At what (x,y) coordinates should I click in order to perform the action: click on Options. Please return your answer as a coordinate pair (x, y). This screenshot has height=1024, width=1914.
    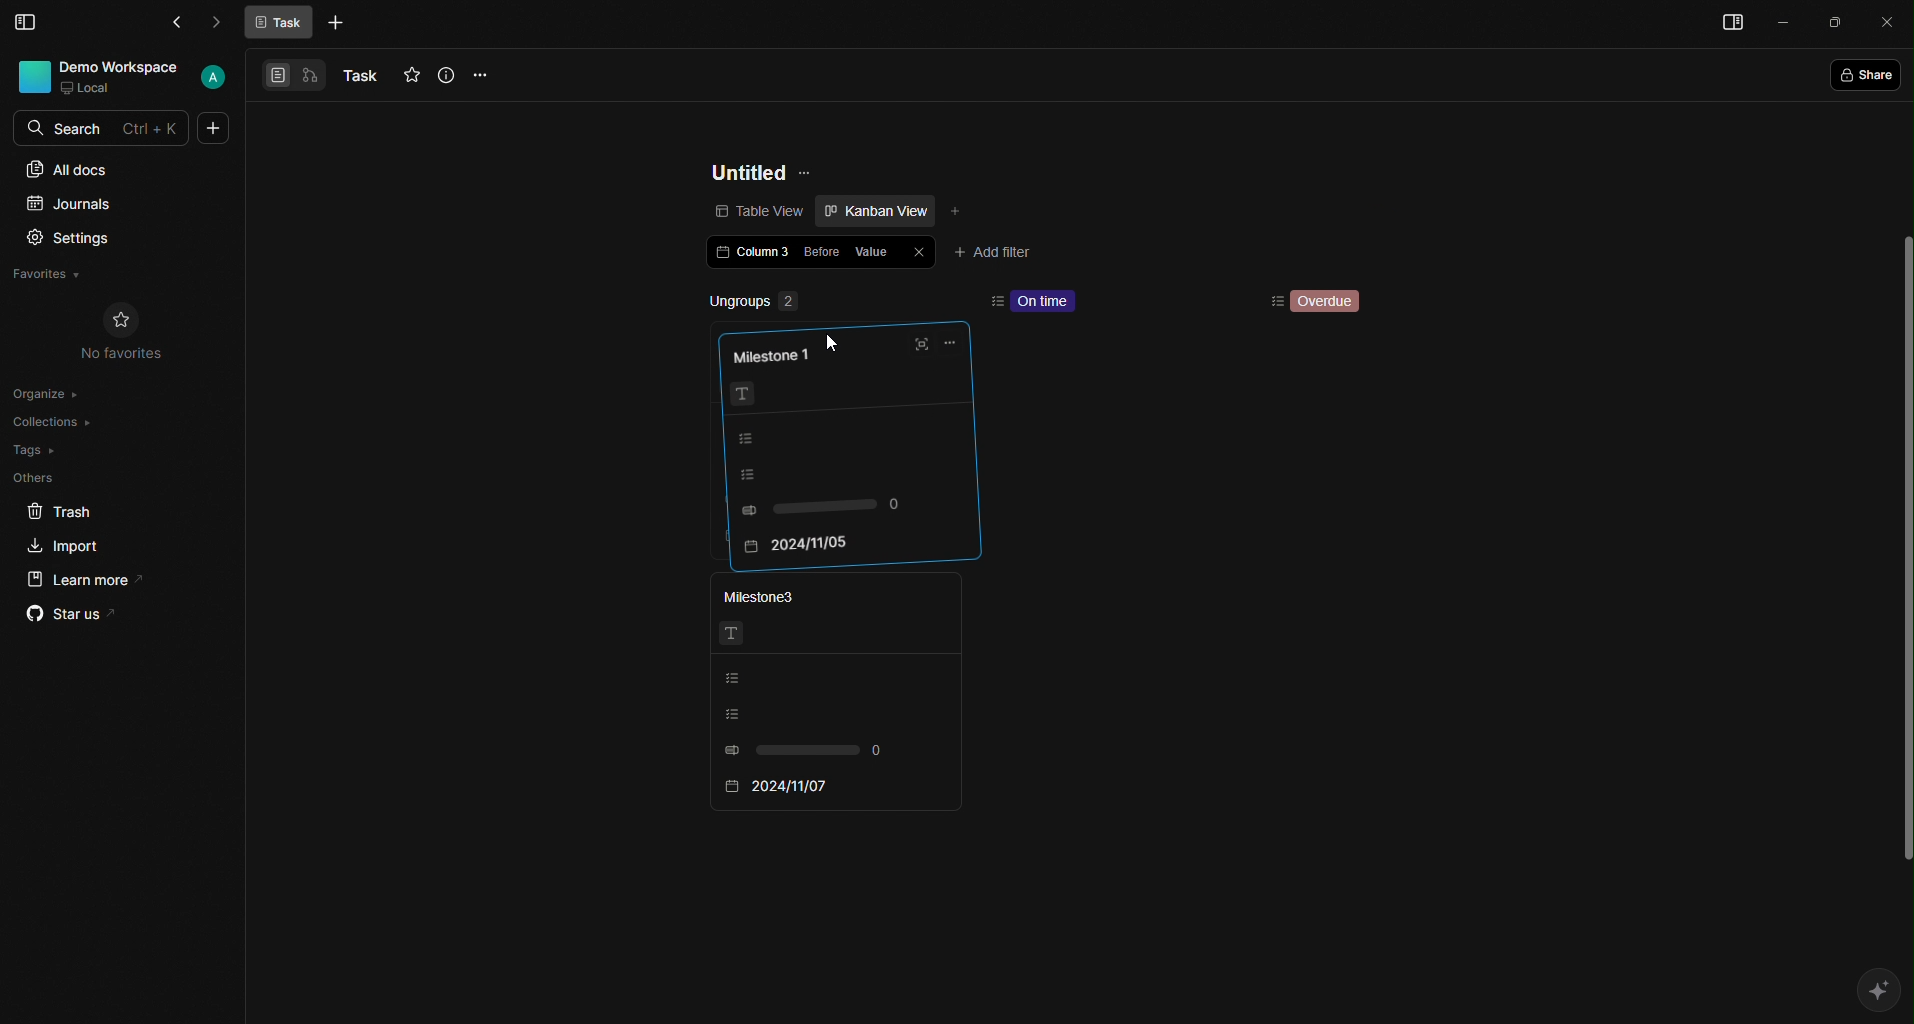
    Looking at the image, I should click on (945, 343).